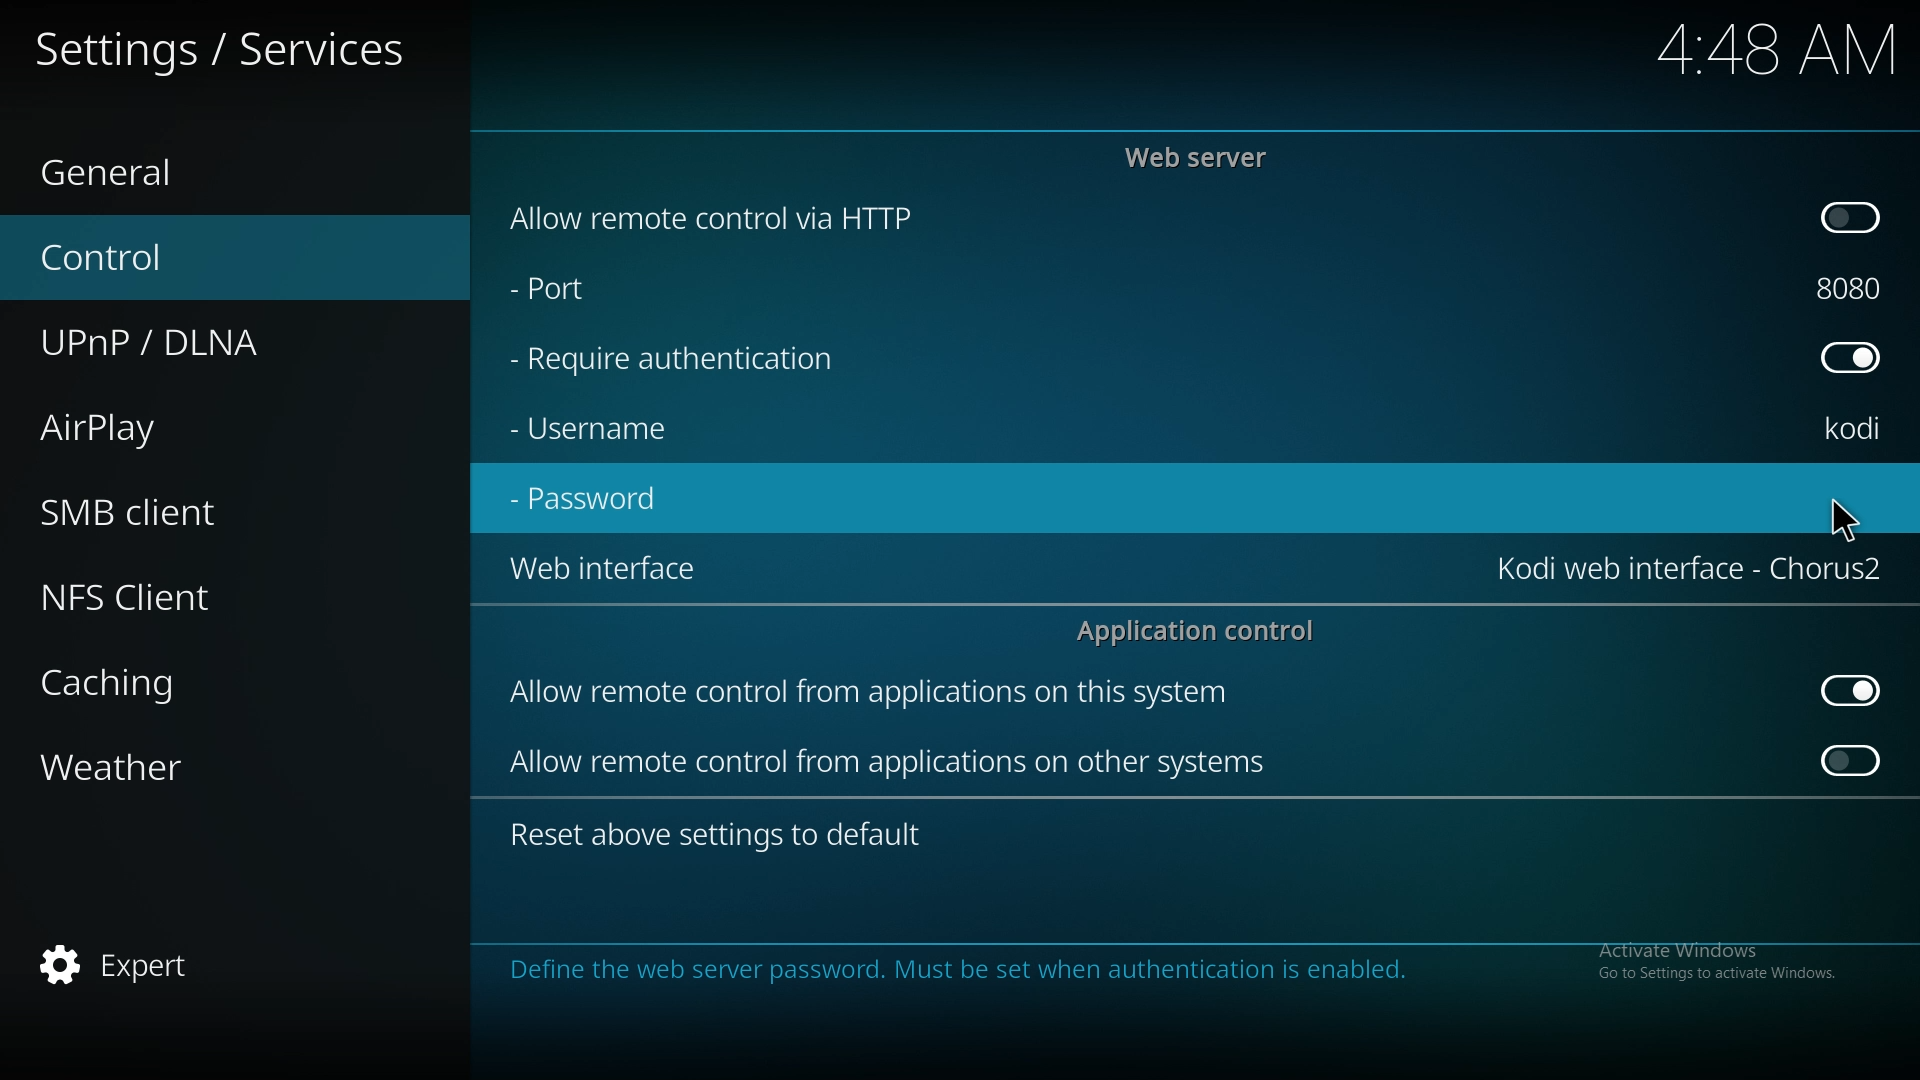 This screenshot has height=1080, width=1920. What do you see at coordinates (1858, 288) in the screenshot?
I see `port` at bounding box center [1858, 288].